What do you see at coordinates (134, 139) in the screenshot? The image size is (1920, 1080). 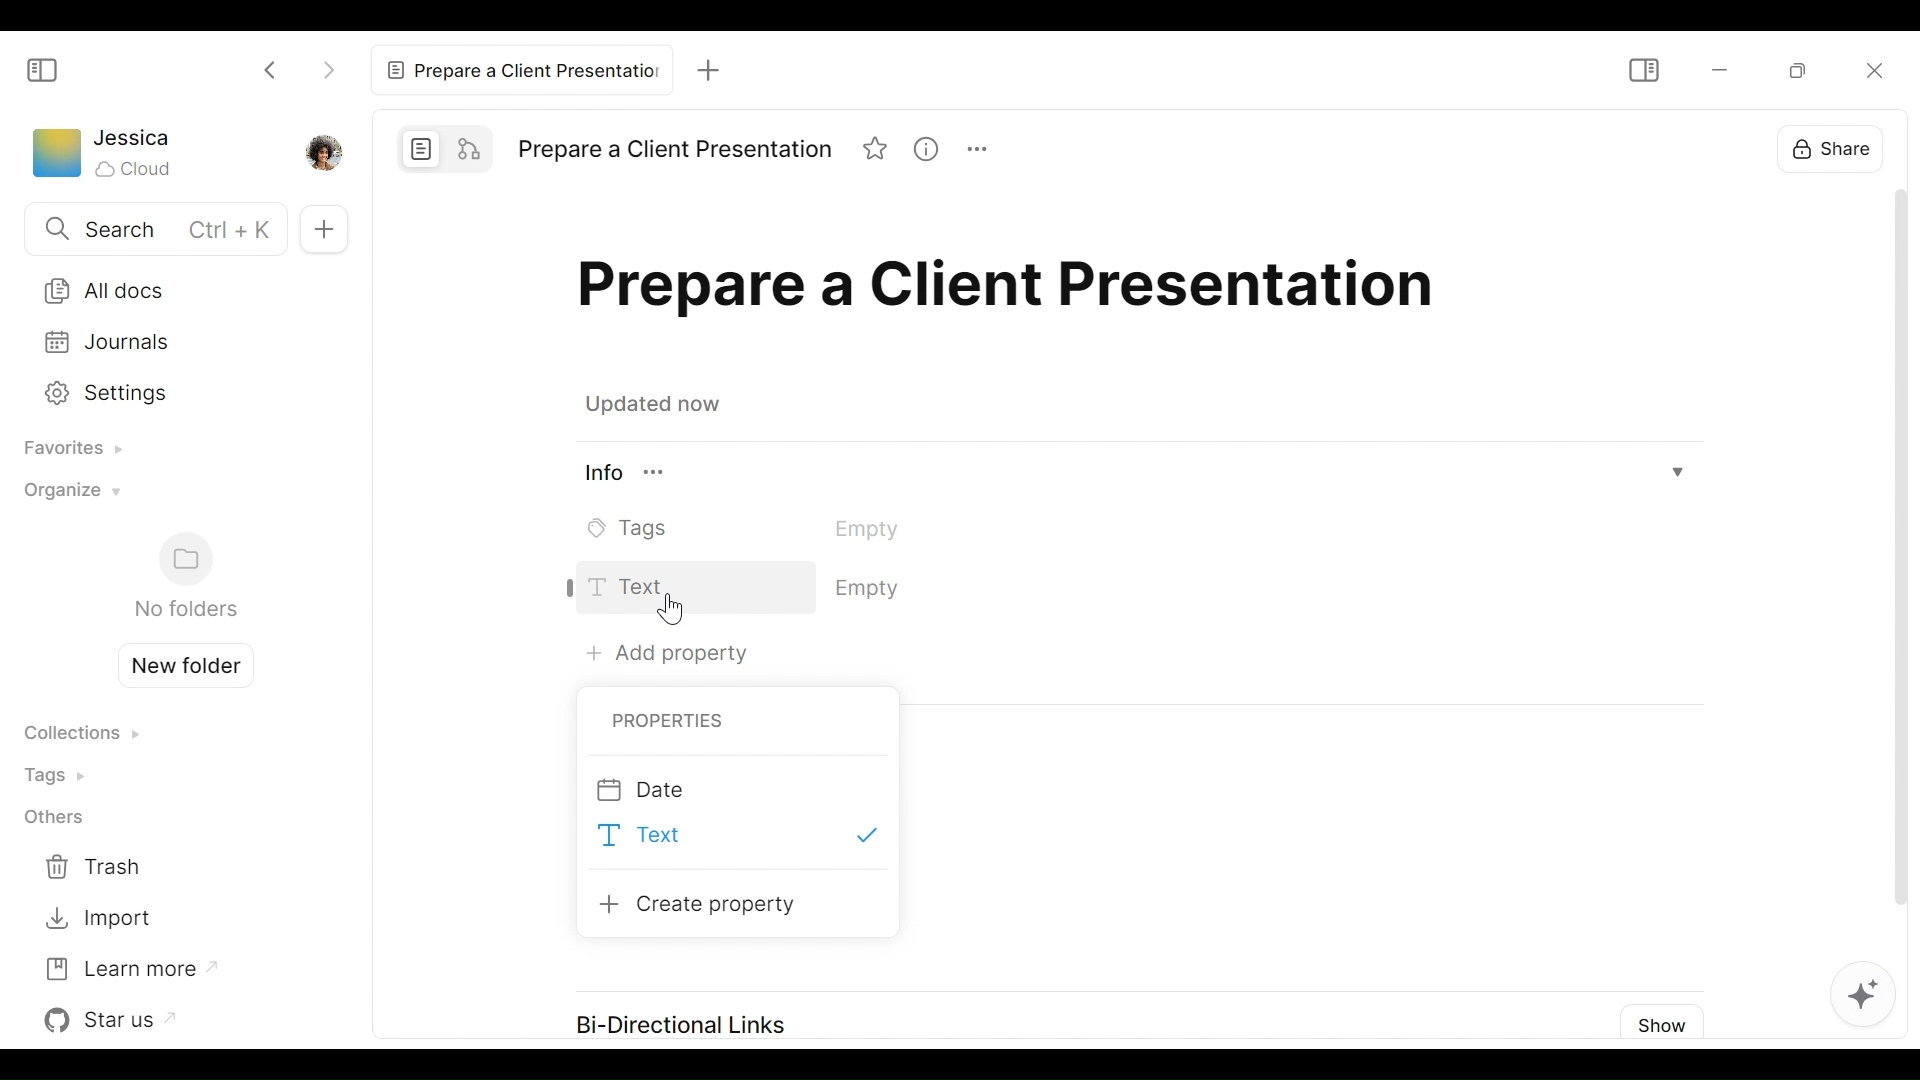 I see `Username` at bounding box center [134, 139].